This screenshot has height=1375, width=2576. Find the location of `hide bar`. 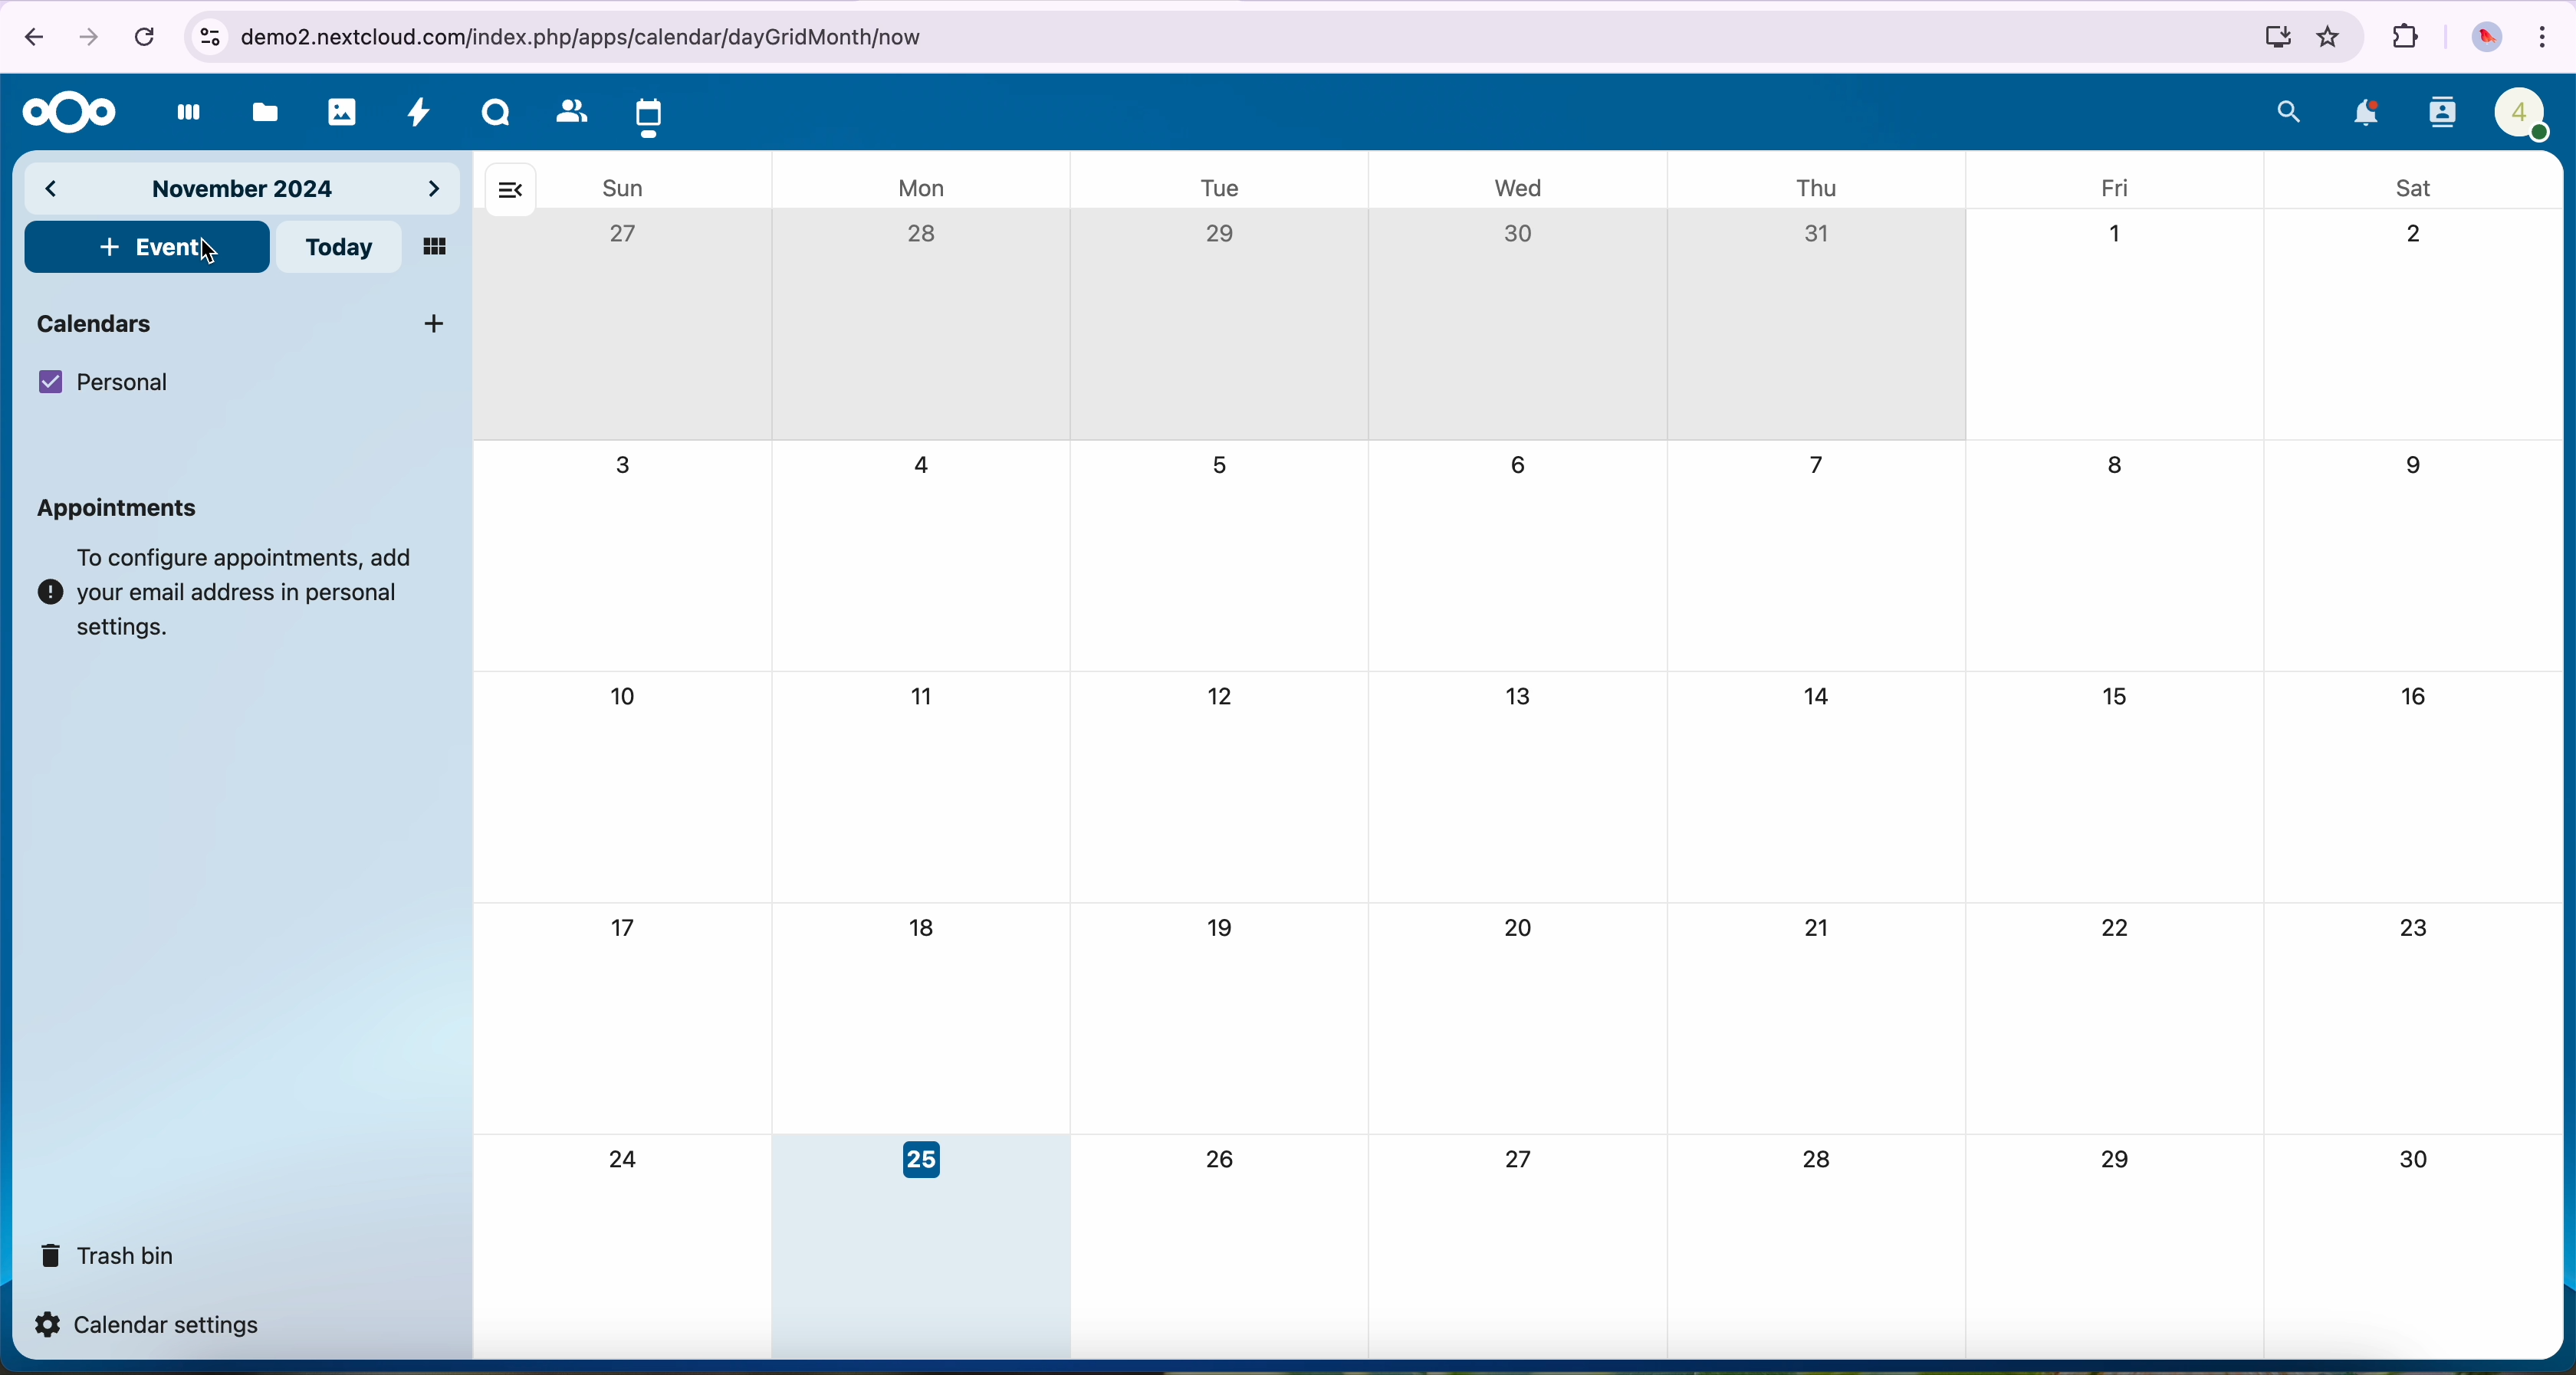

hide bar is located at coordinates (510, 191).